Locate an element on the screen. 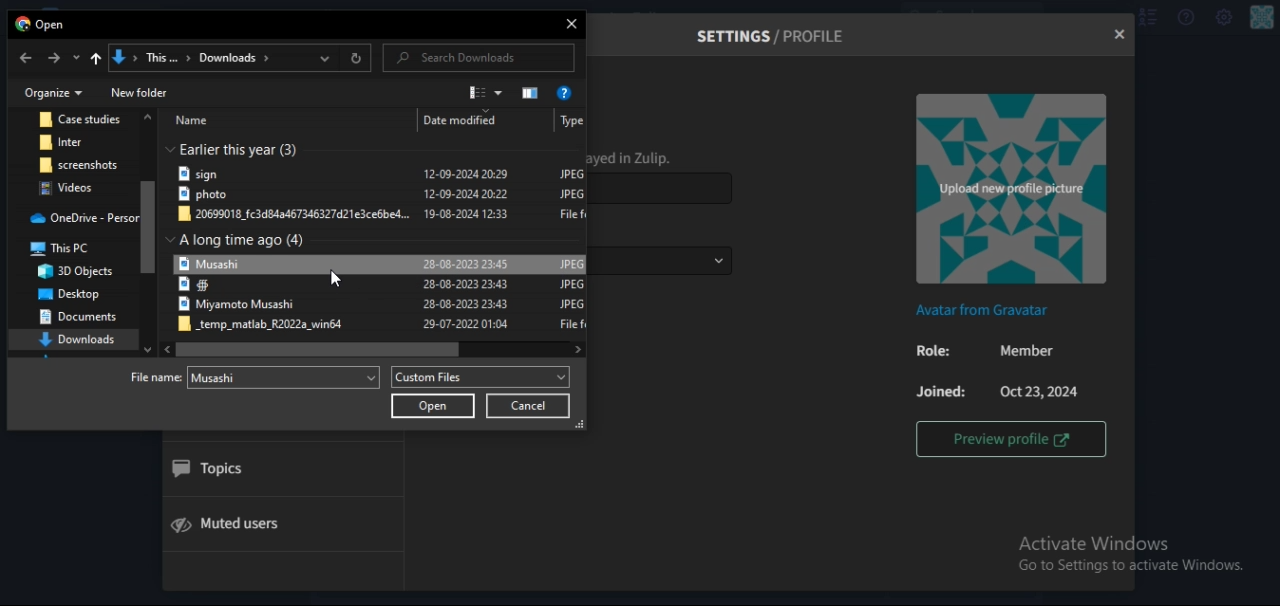 The height and width of the screenshot is (606, 1280). personal menu is located at coordinates (1263, 18).